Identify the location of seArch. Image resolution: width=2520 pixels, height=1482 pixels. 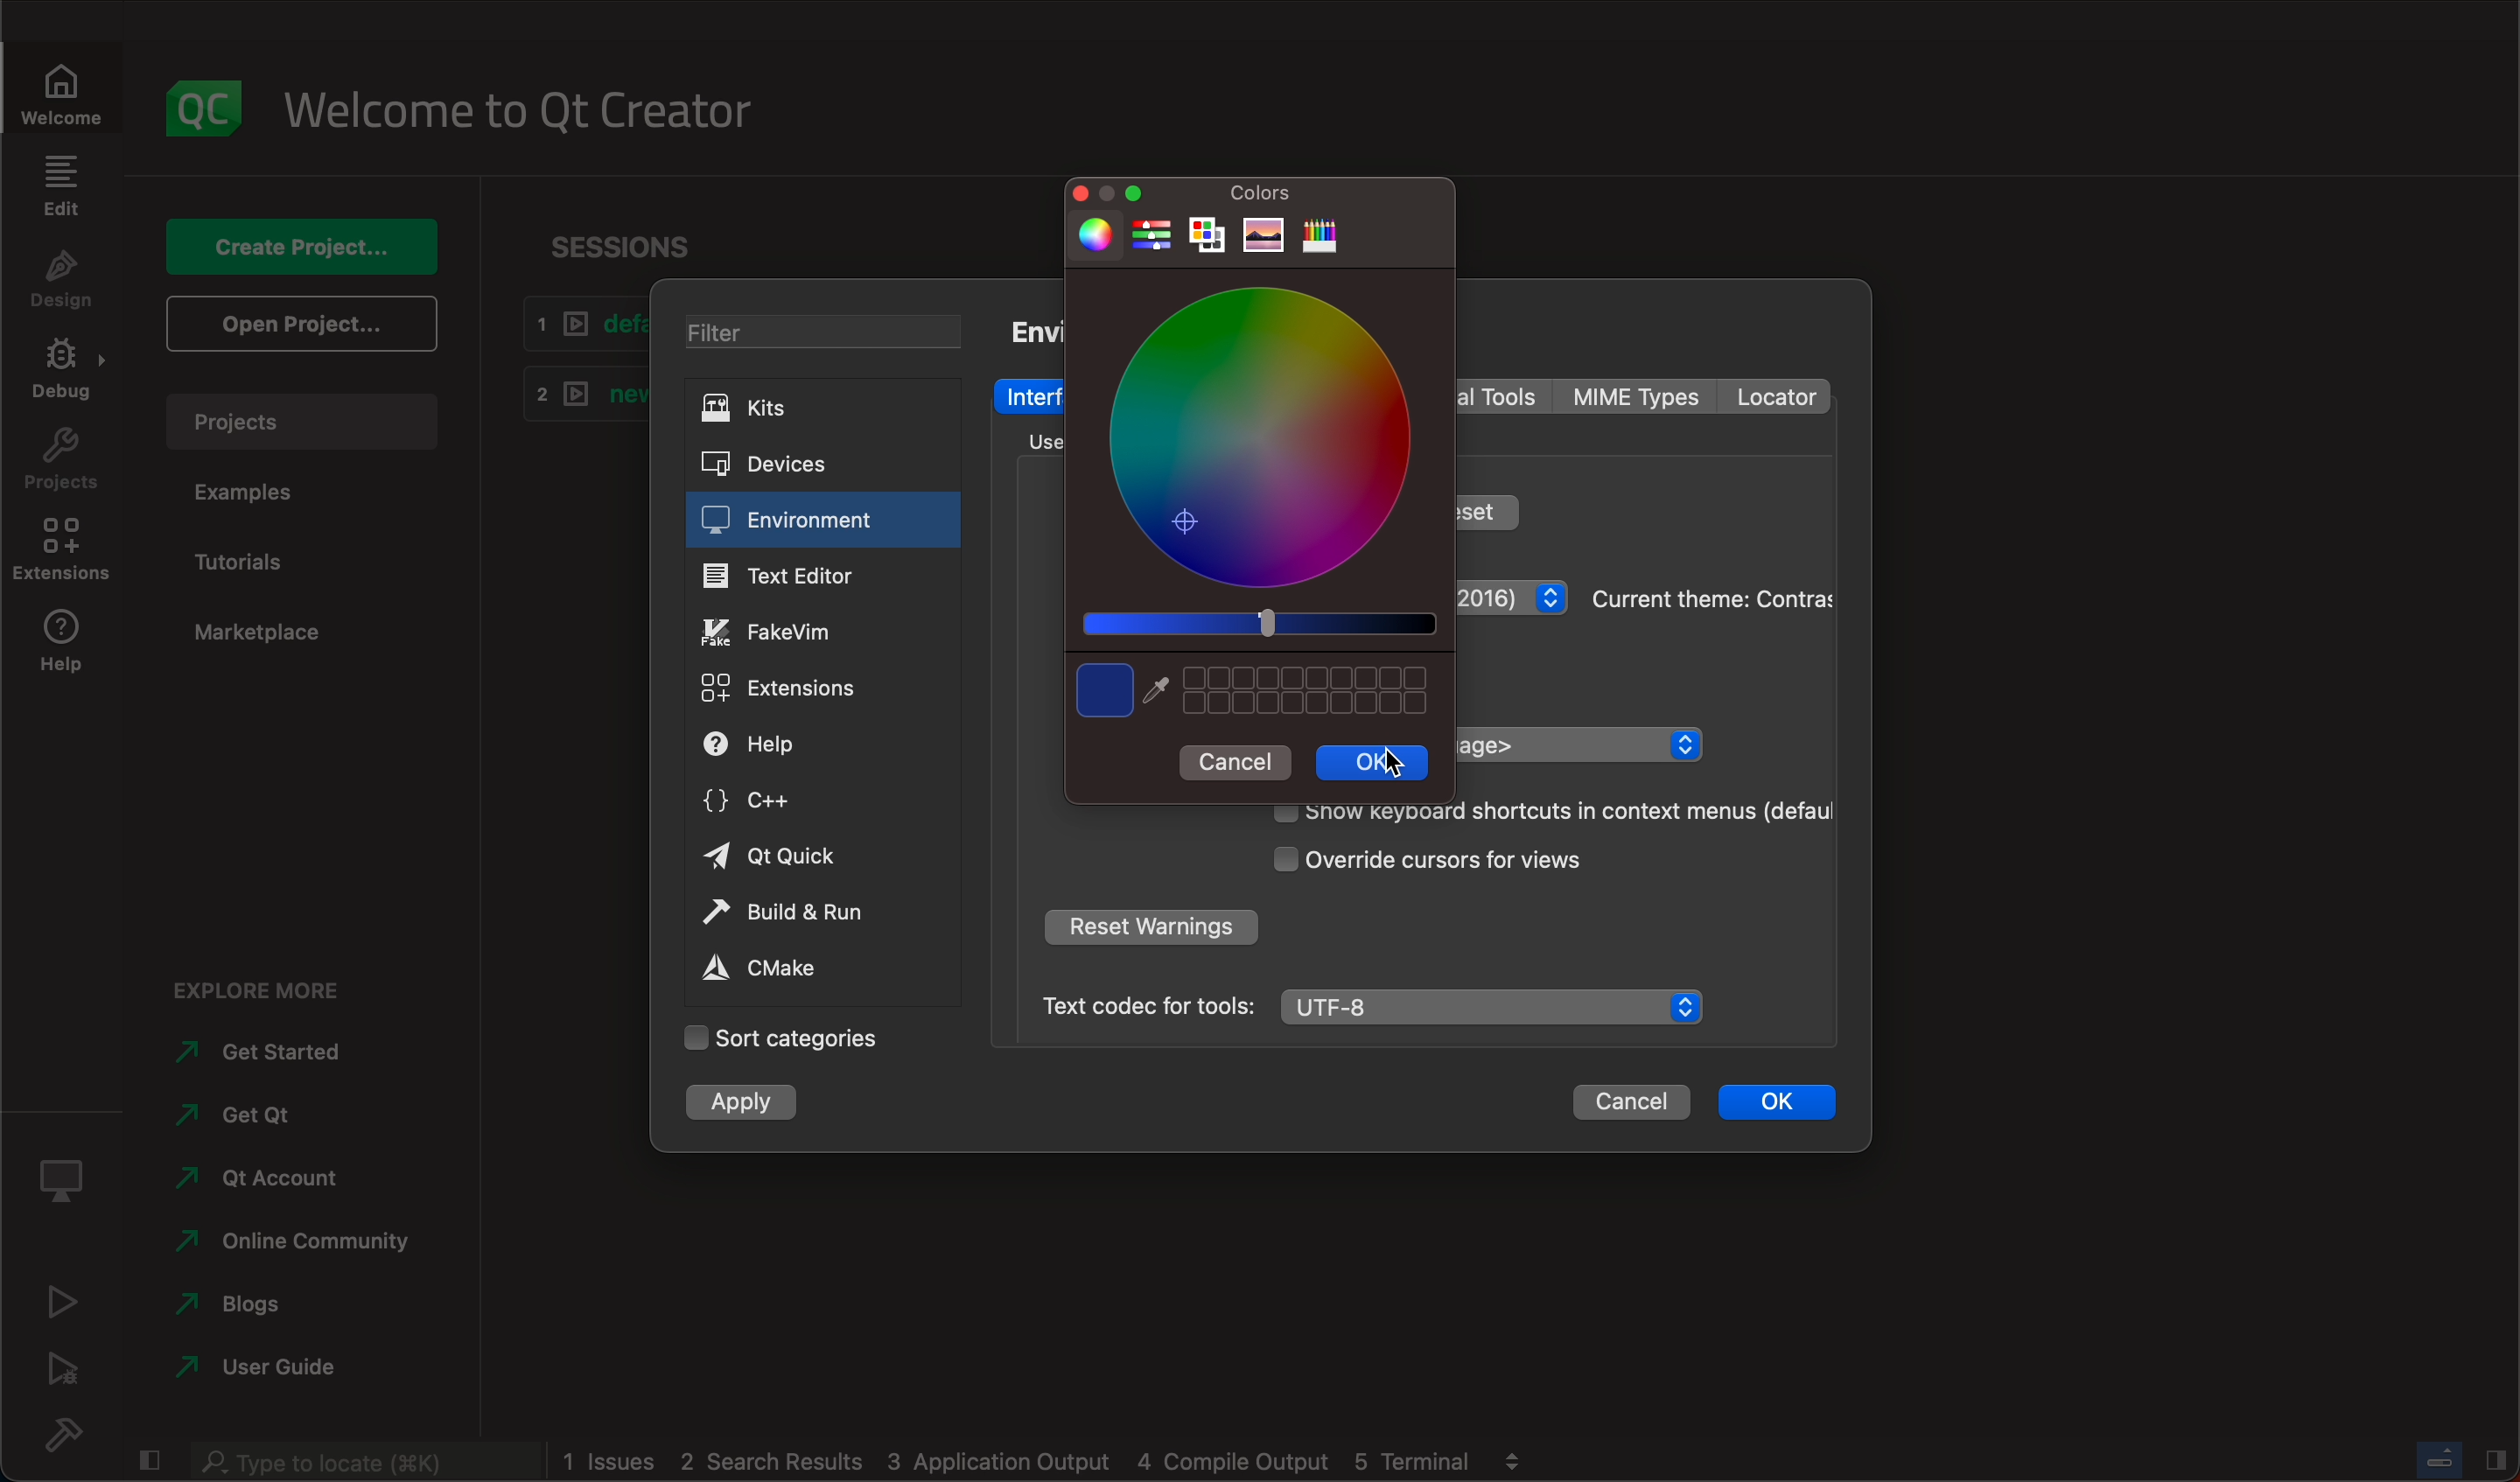
(360, 1461).